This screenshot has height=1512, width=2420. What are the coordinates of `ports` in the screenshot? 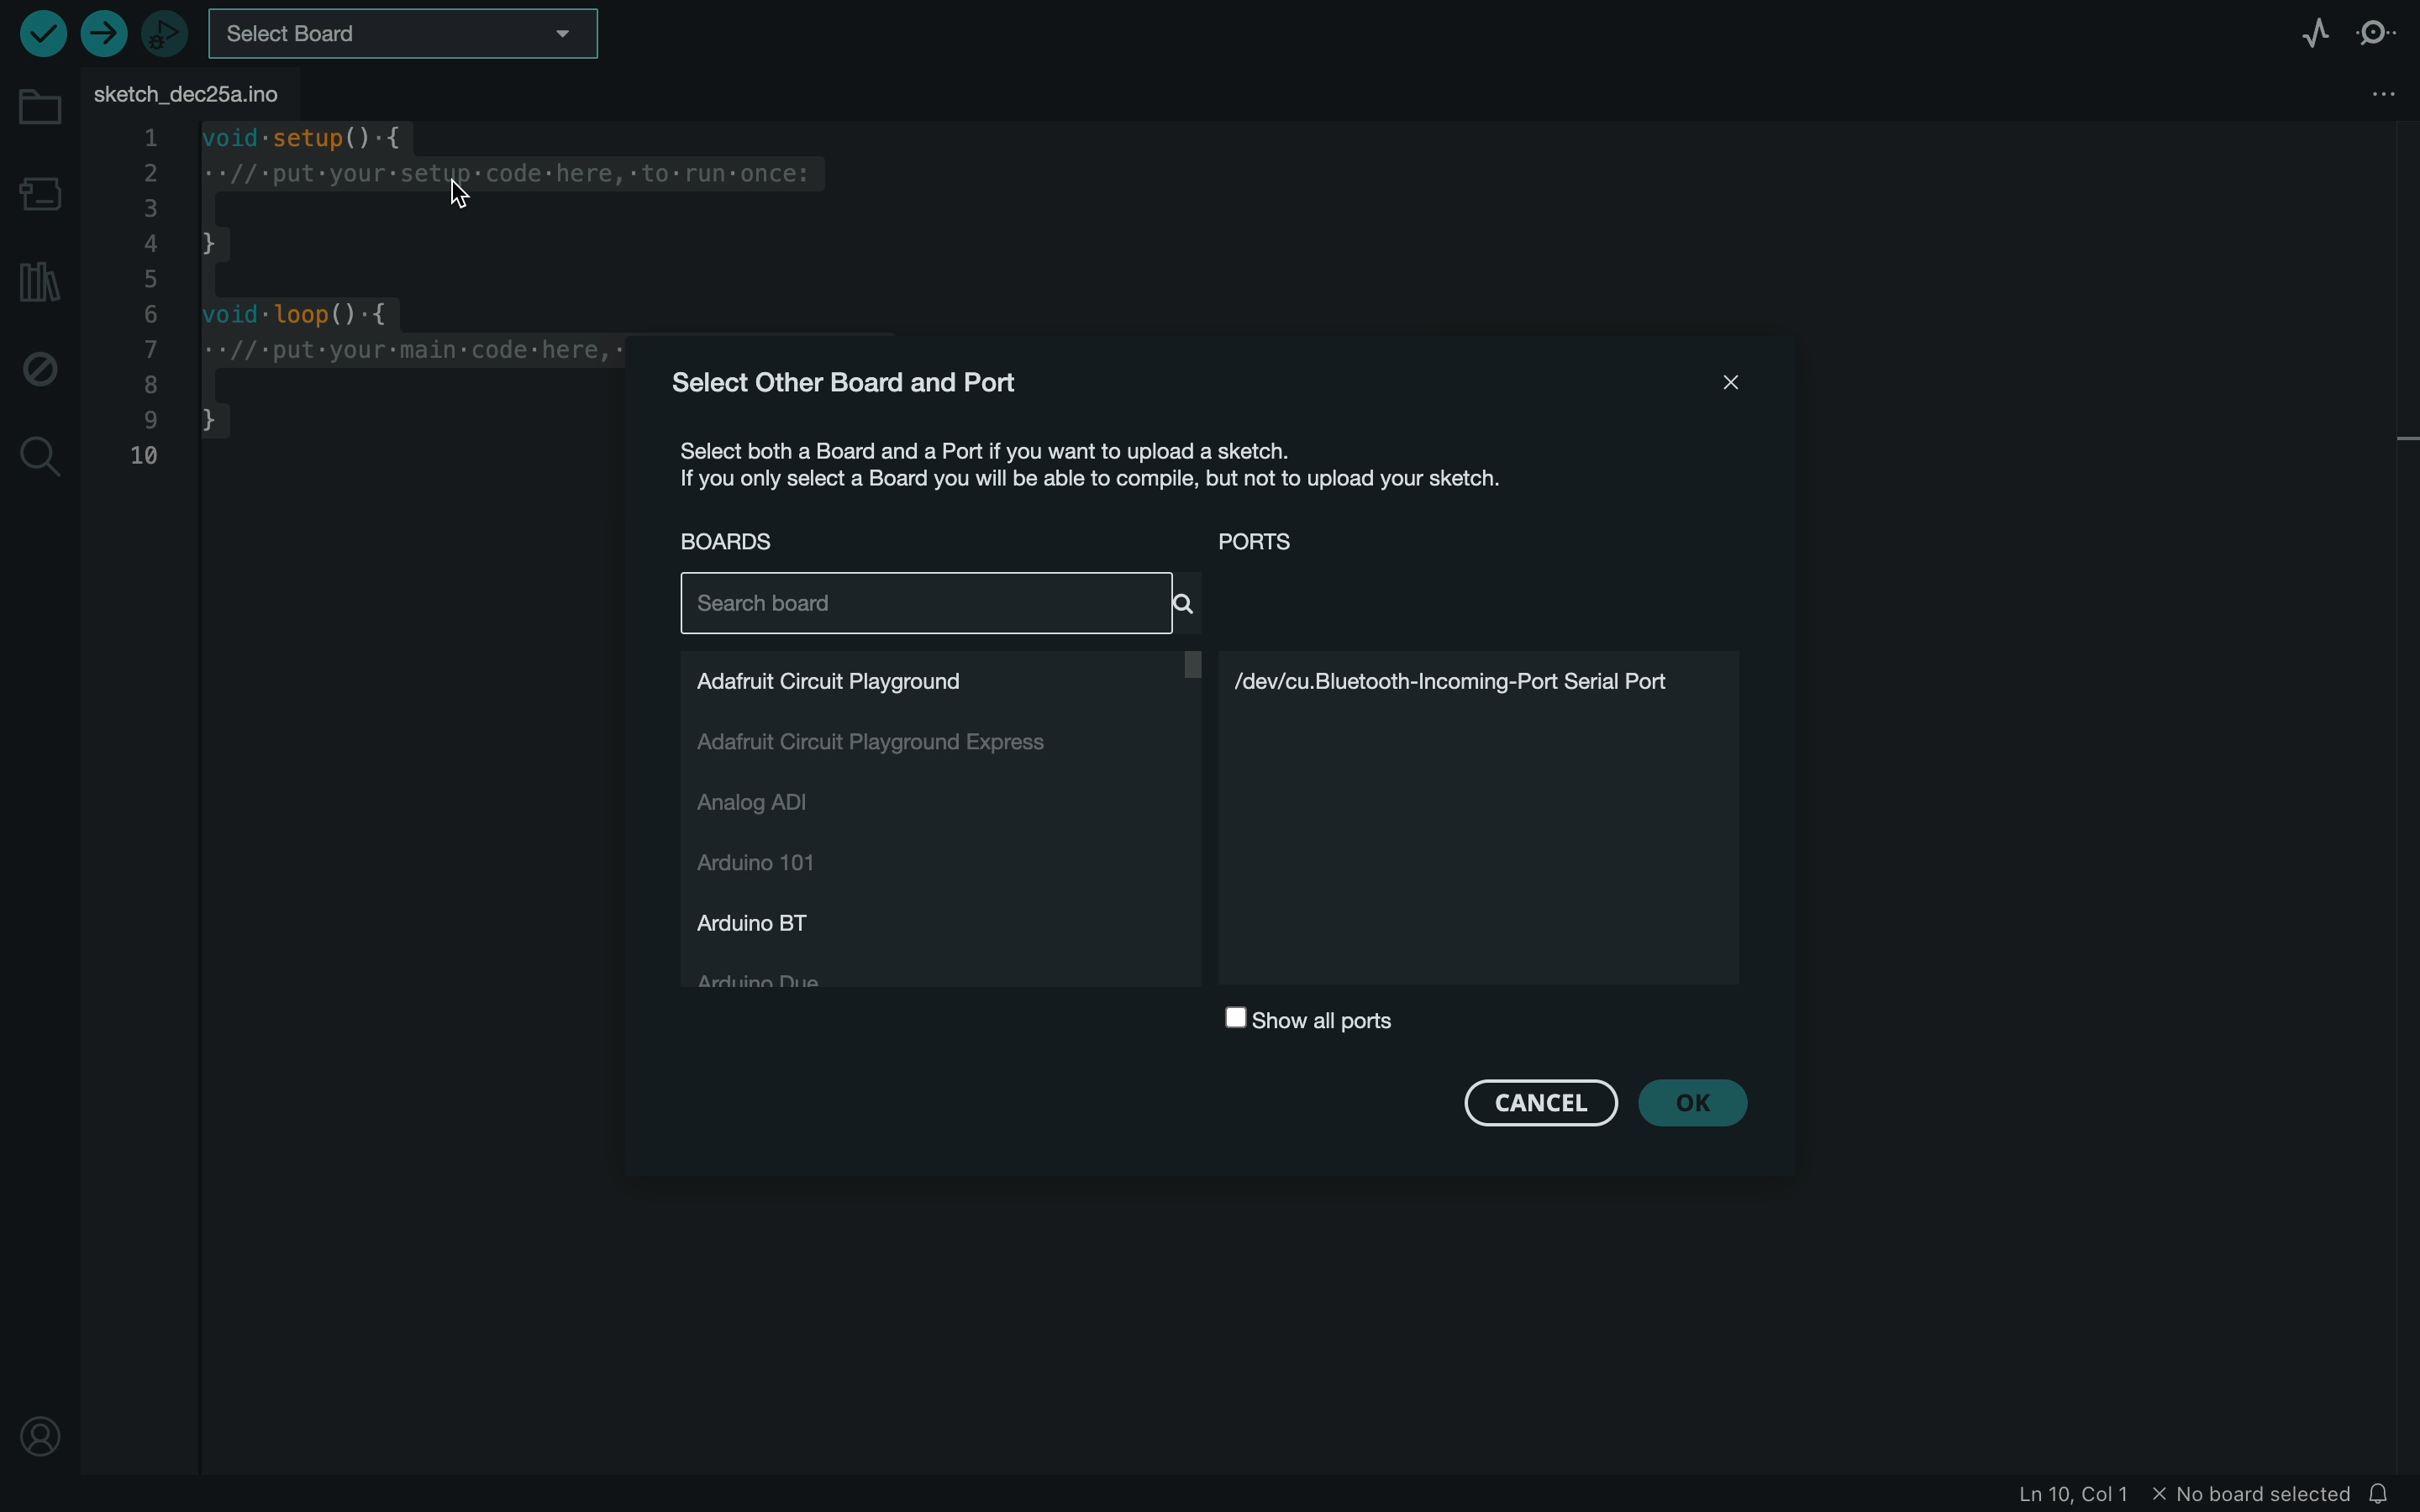 It's located at (1318, 542).